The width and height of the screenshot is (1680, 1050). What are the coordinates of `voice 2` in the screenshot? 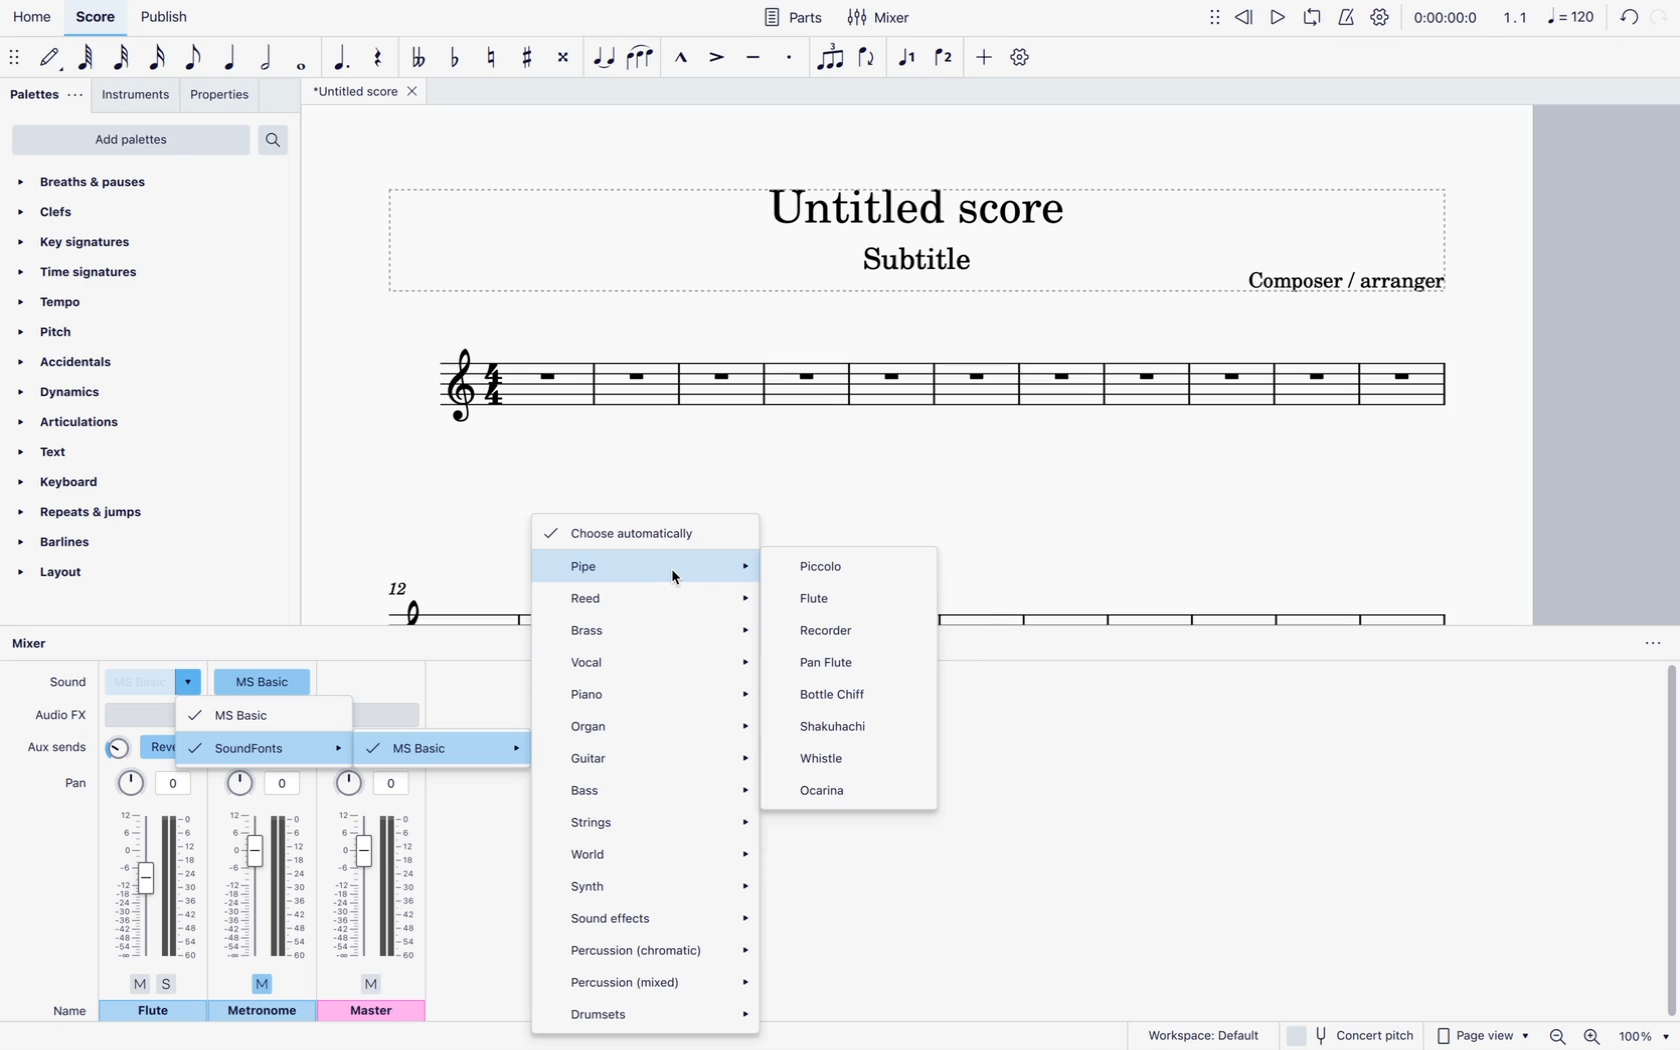 It's located at (946, 56).